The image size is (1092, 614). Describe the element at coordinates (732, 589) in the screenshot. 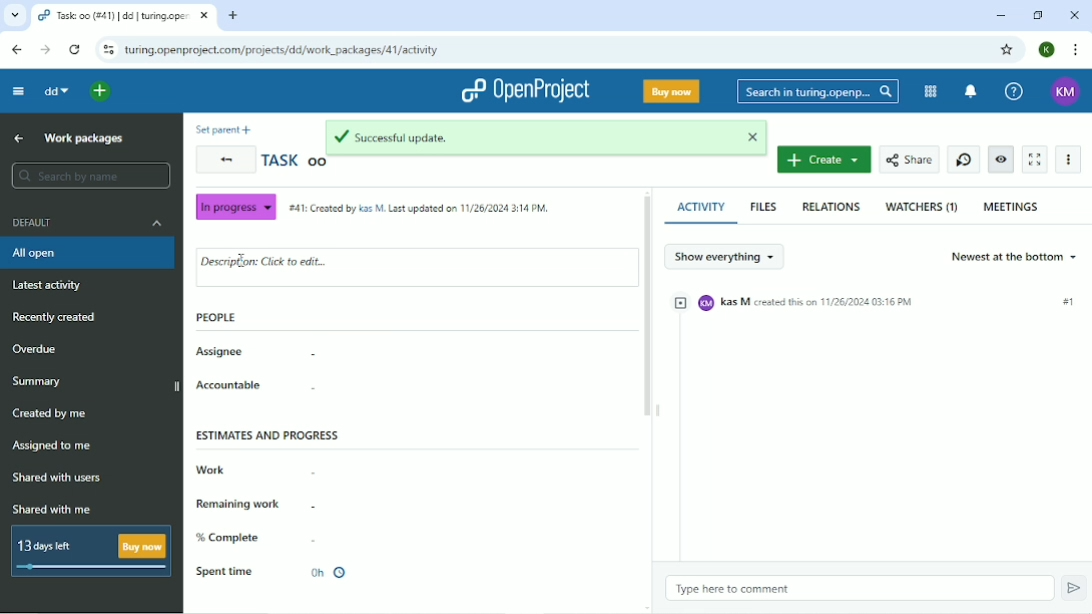

I see `Type here to comment` at that location.